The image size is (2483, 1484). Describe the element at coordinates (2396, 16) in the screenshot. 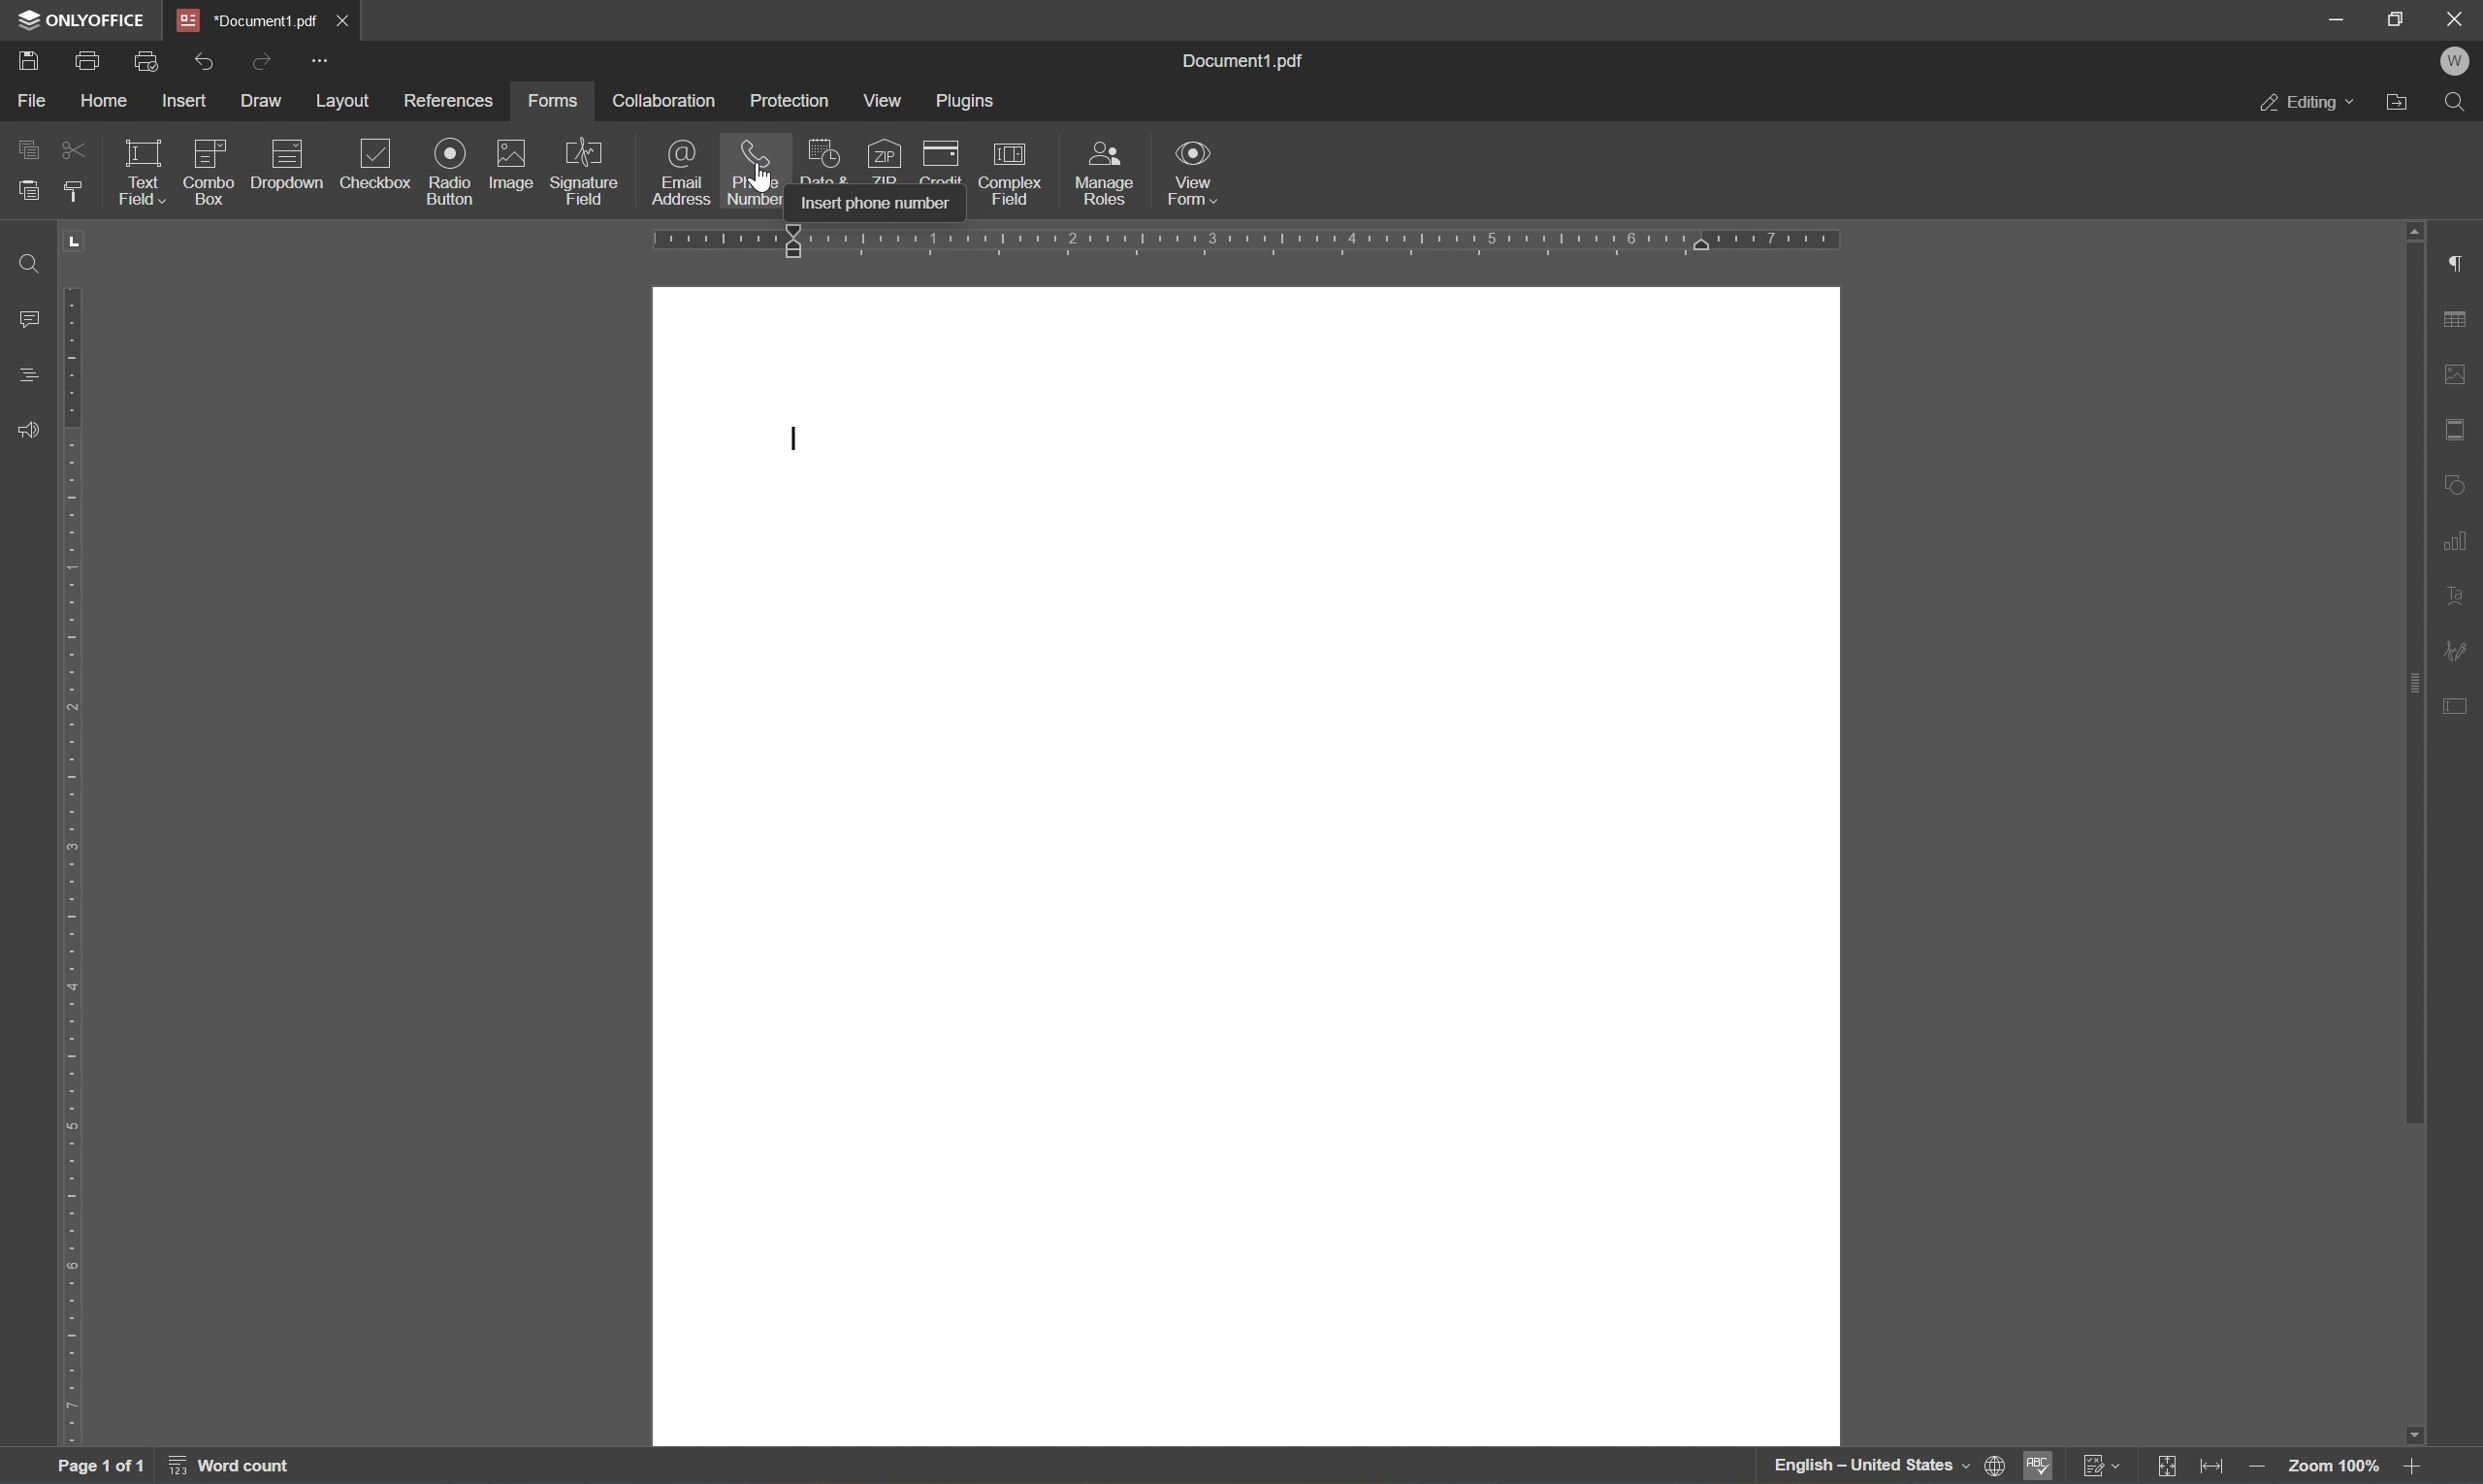

I see `restore down` at that location.